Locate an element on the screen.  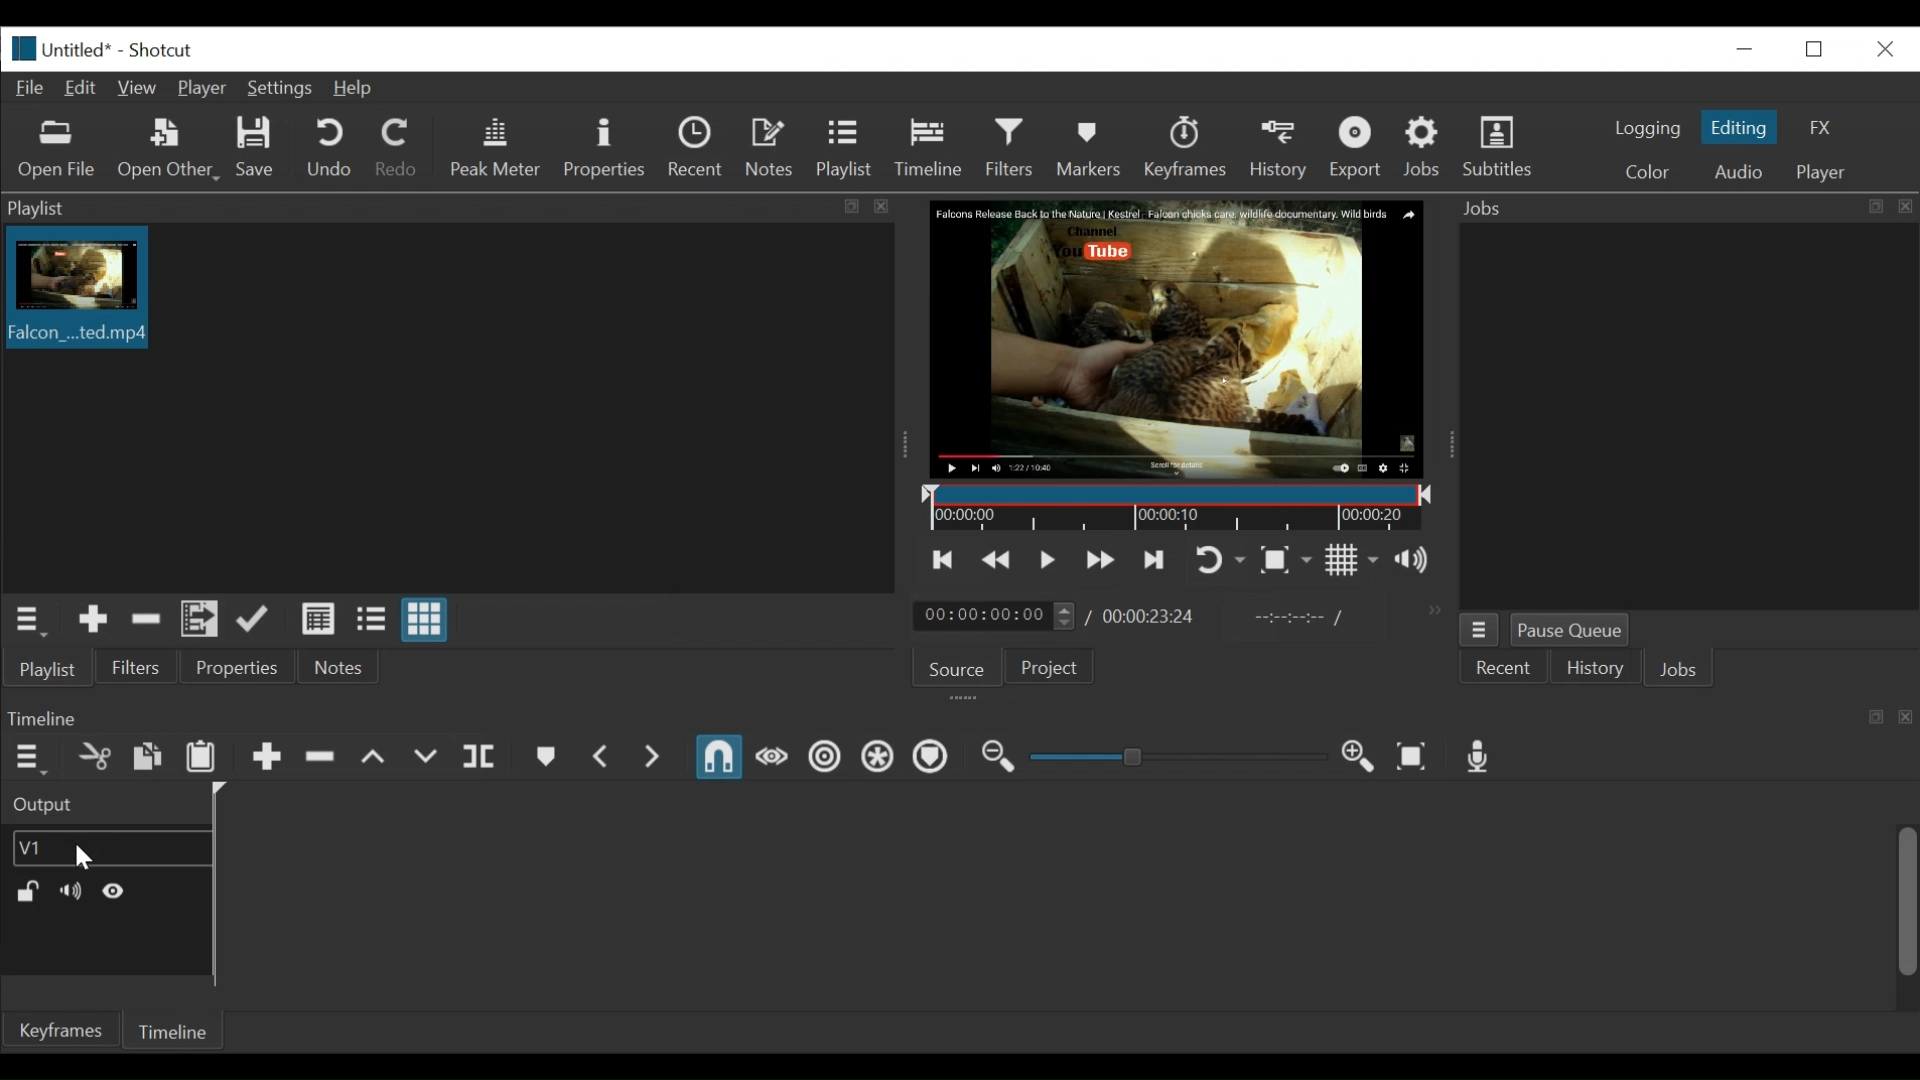
Add files to the playlist is located at coordinates (202, 620).